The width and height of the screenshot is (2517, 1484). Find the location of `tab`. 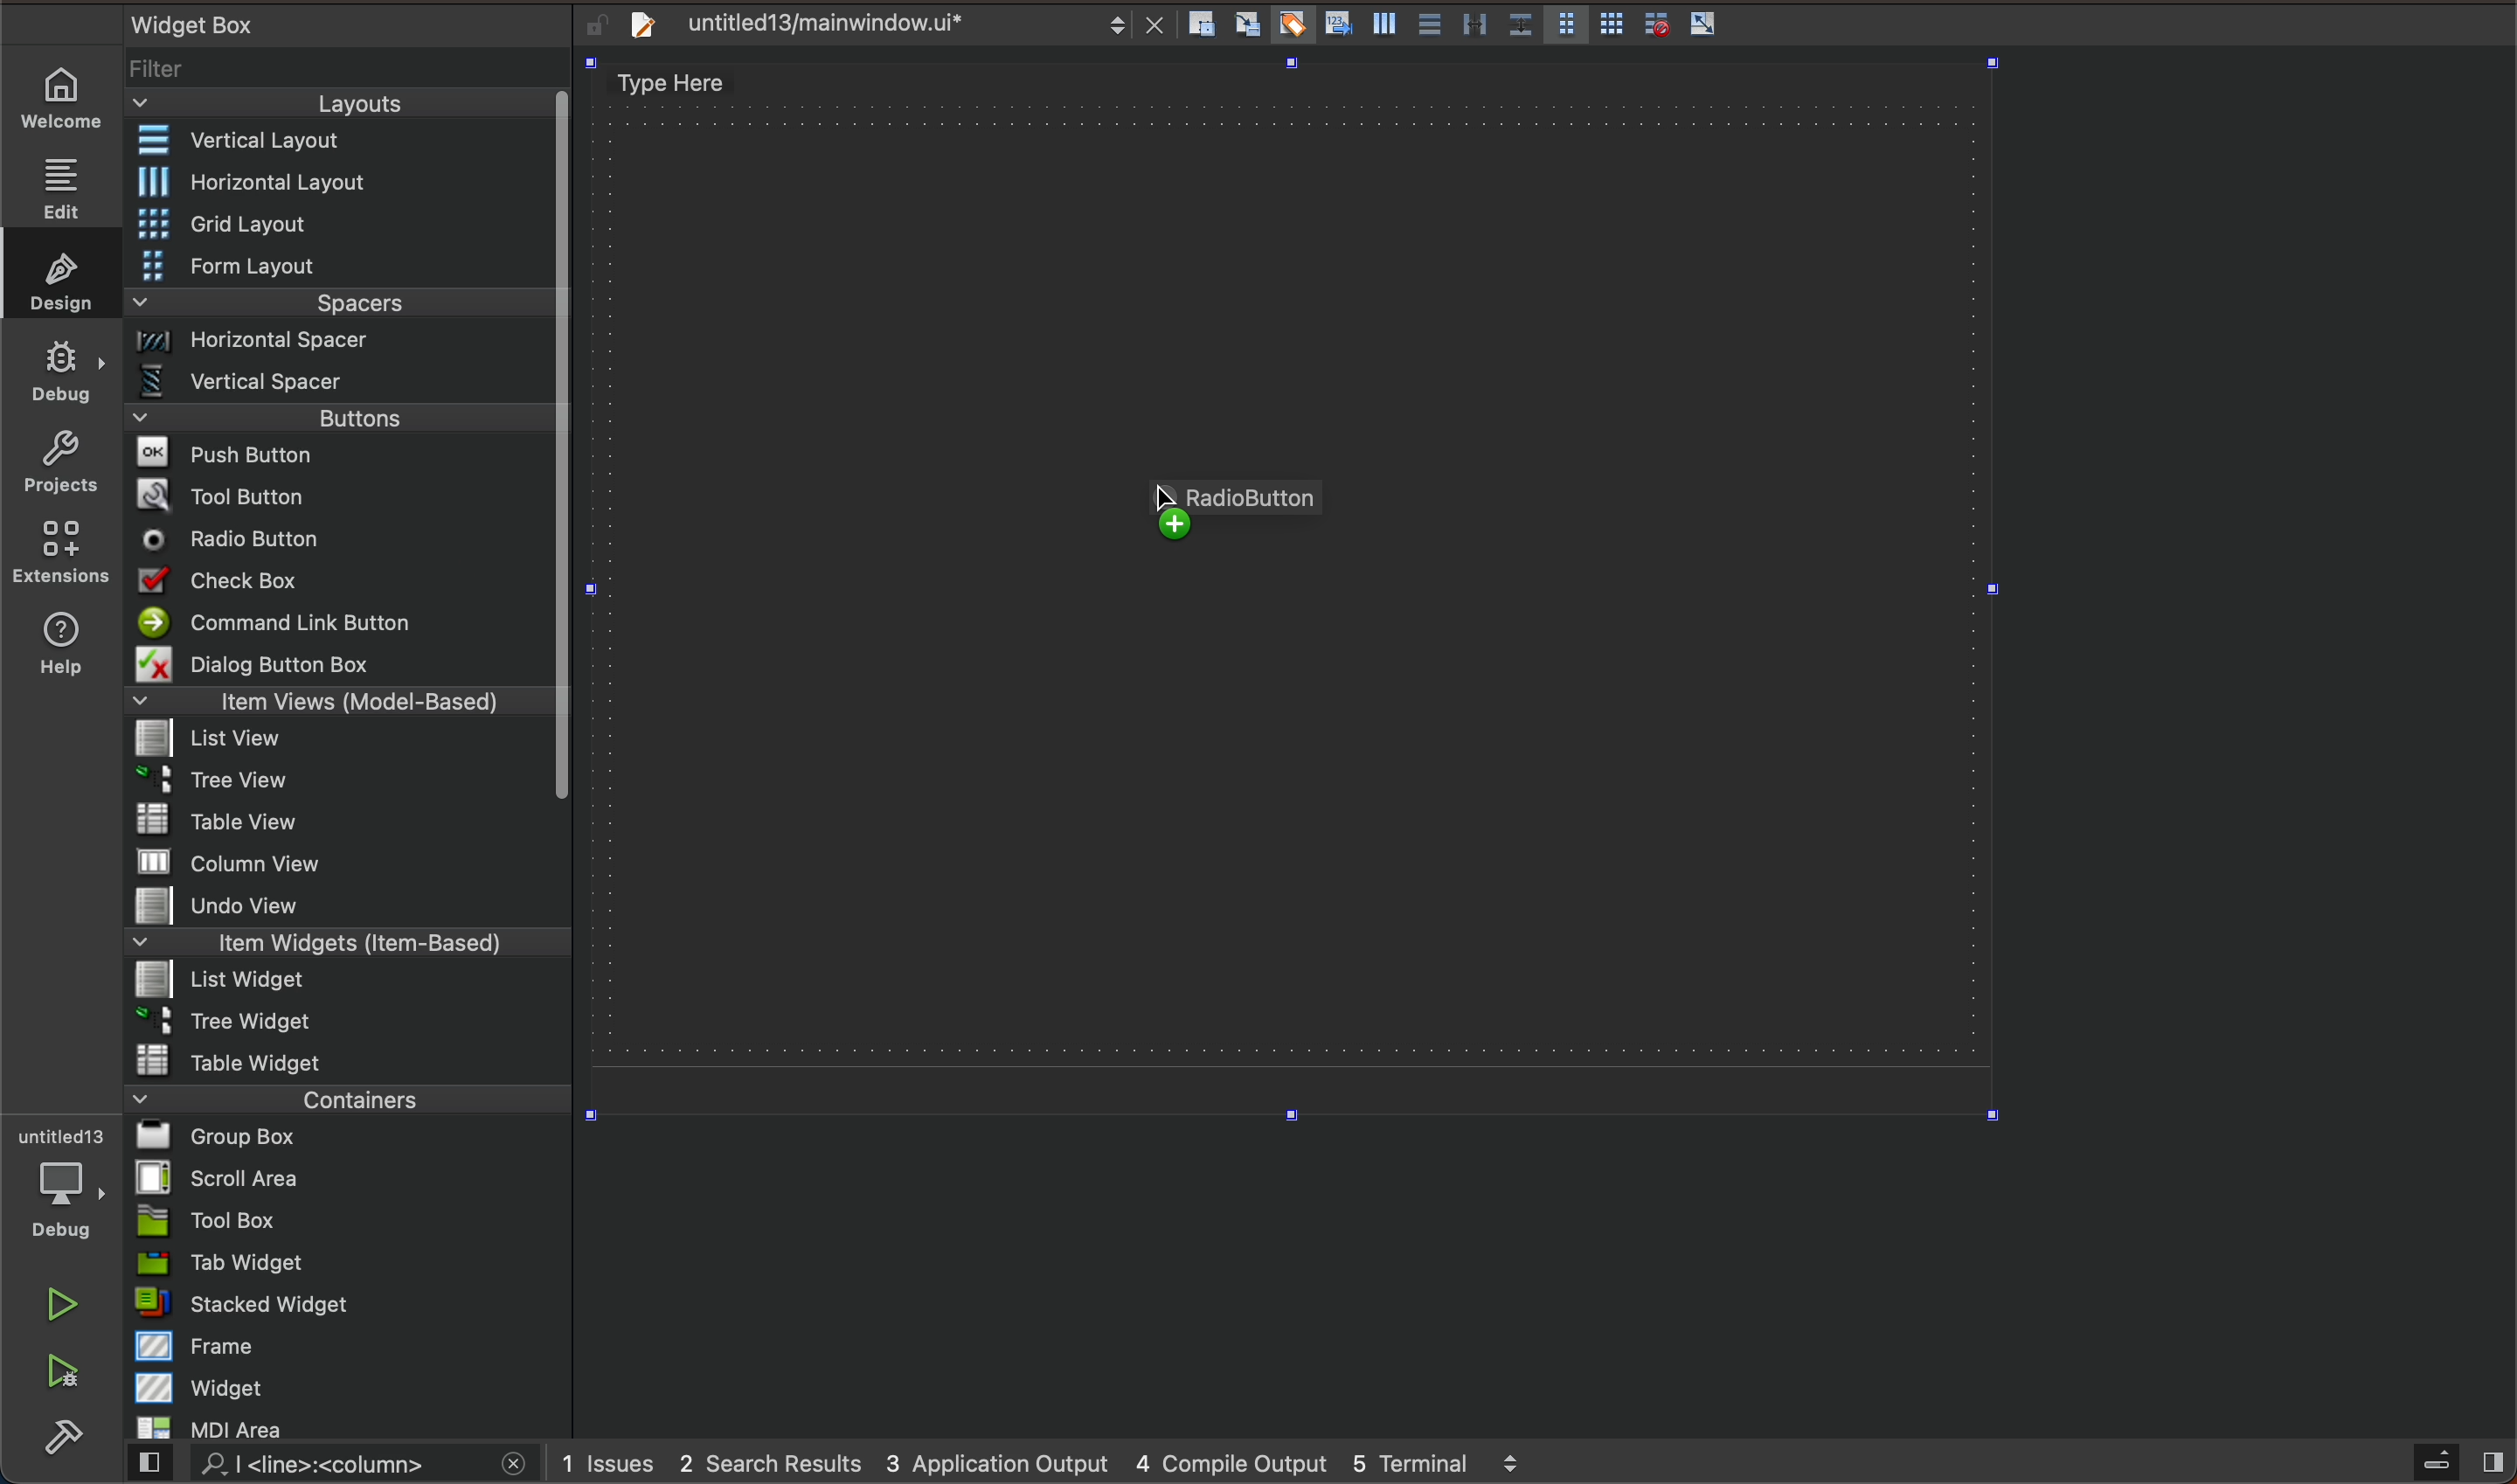

tab is located at coordinates (351, 1262).